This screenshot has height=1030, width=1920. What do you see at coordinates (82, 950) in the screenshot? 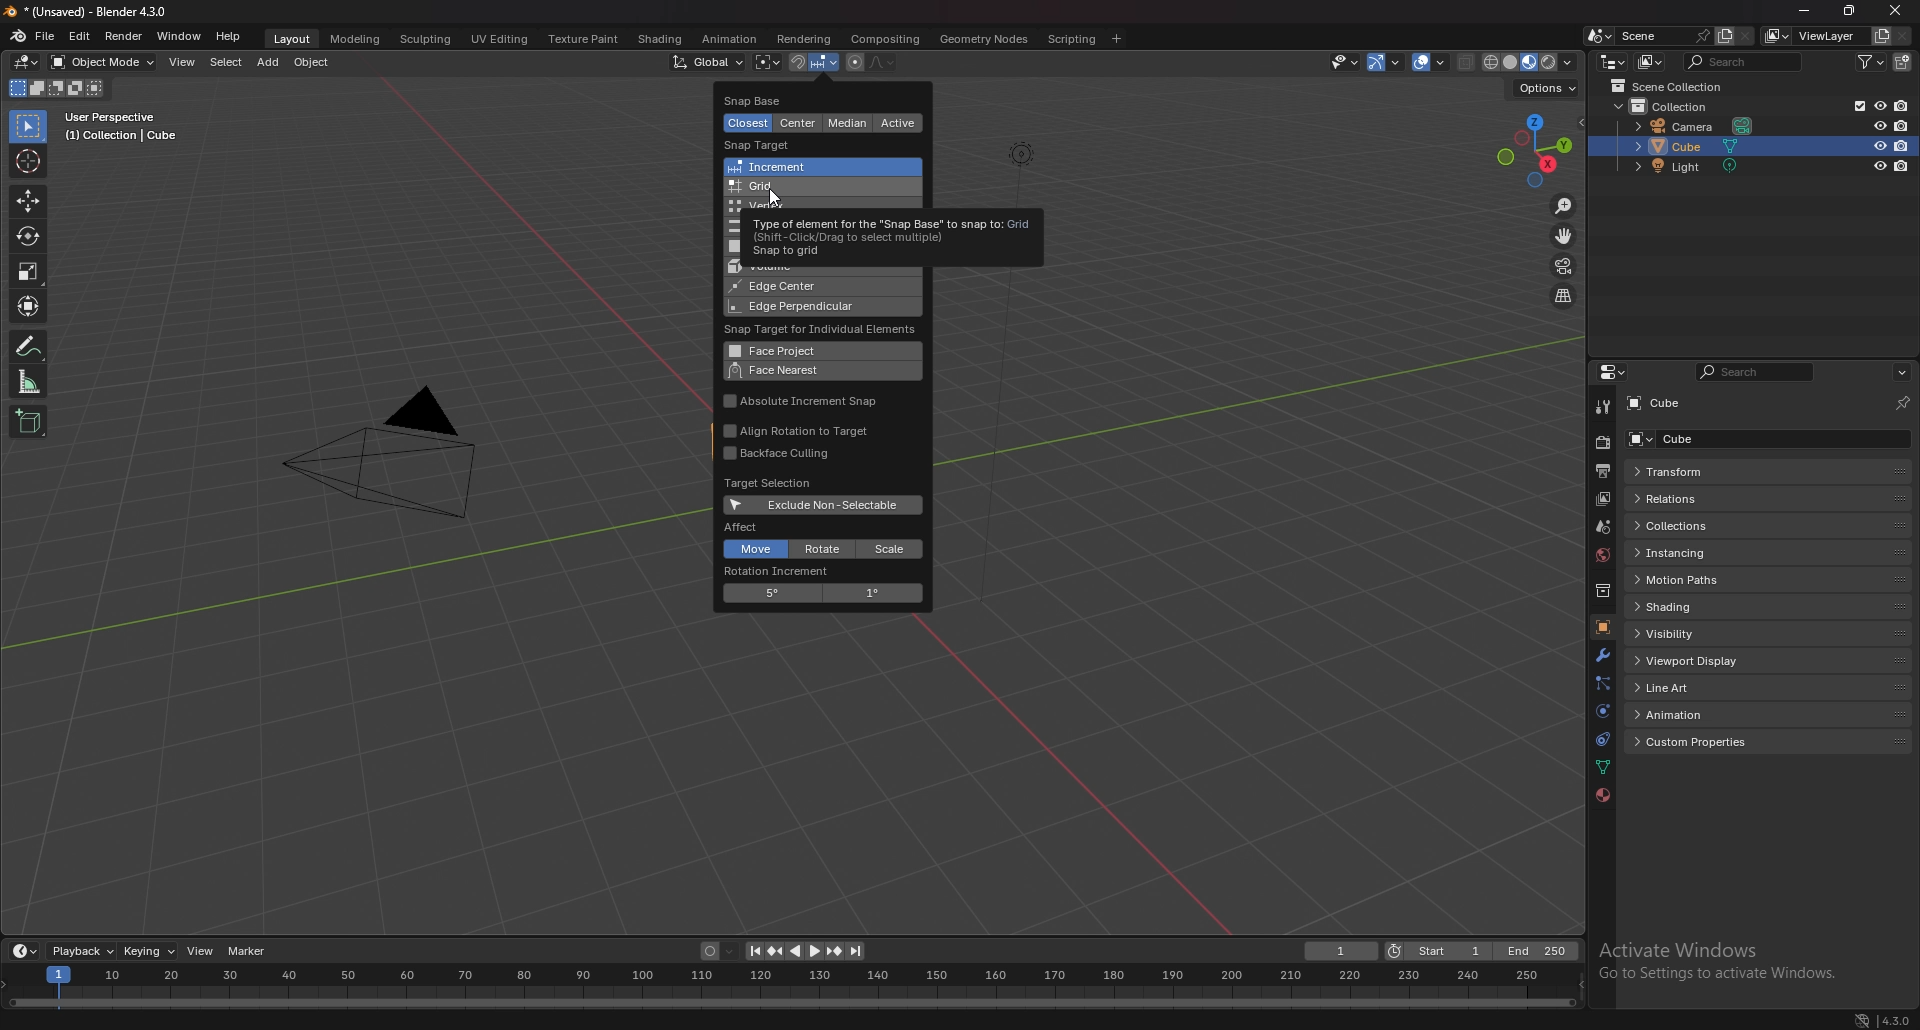
I see `playback` at bounding box center [82, 950].